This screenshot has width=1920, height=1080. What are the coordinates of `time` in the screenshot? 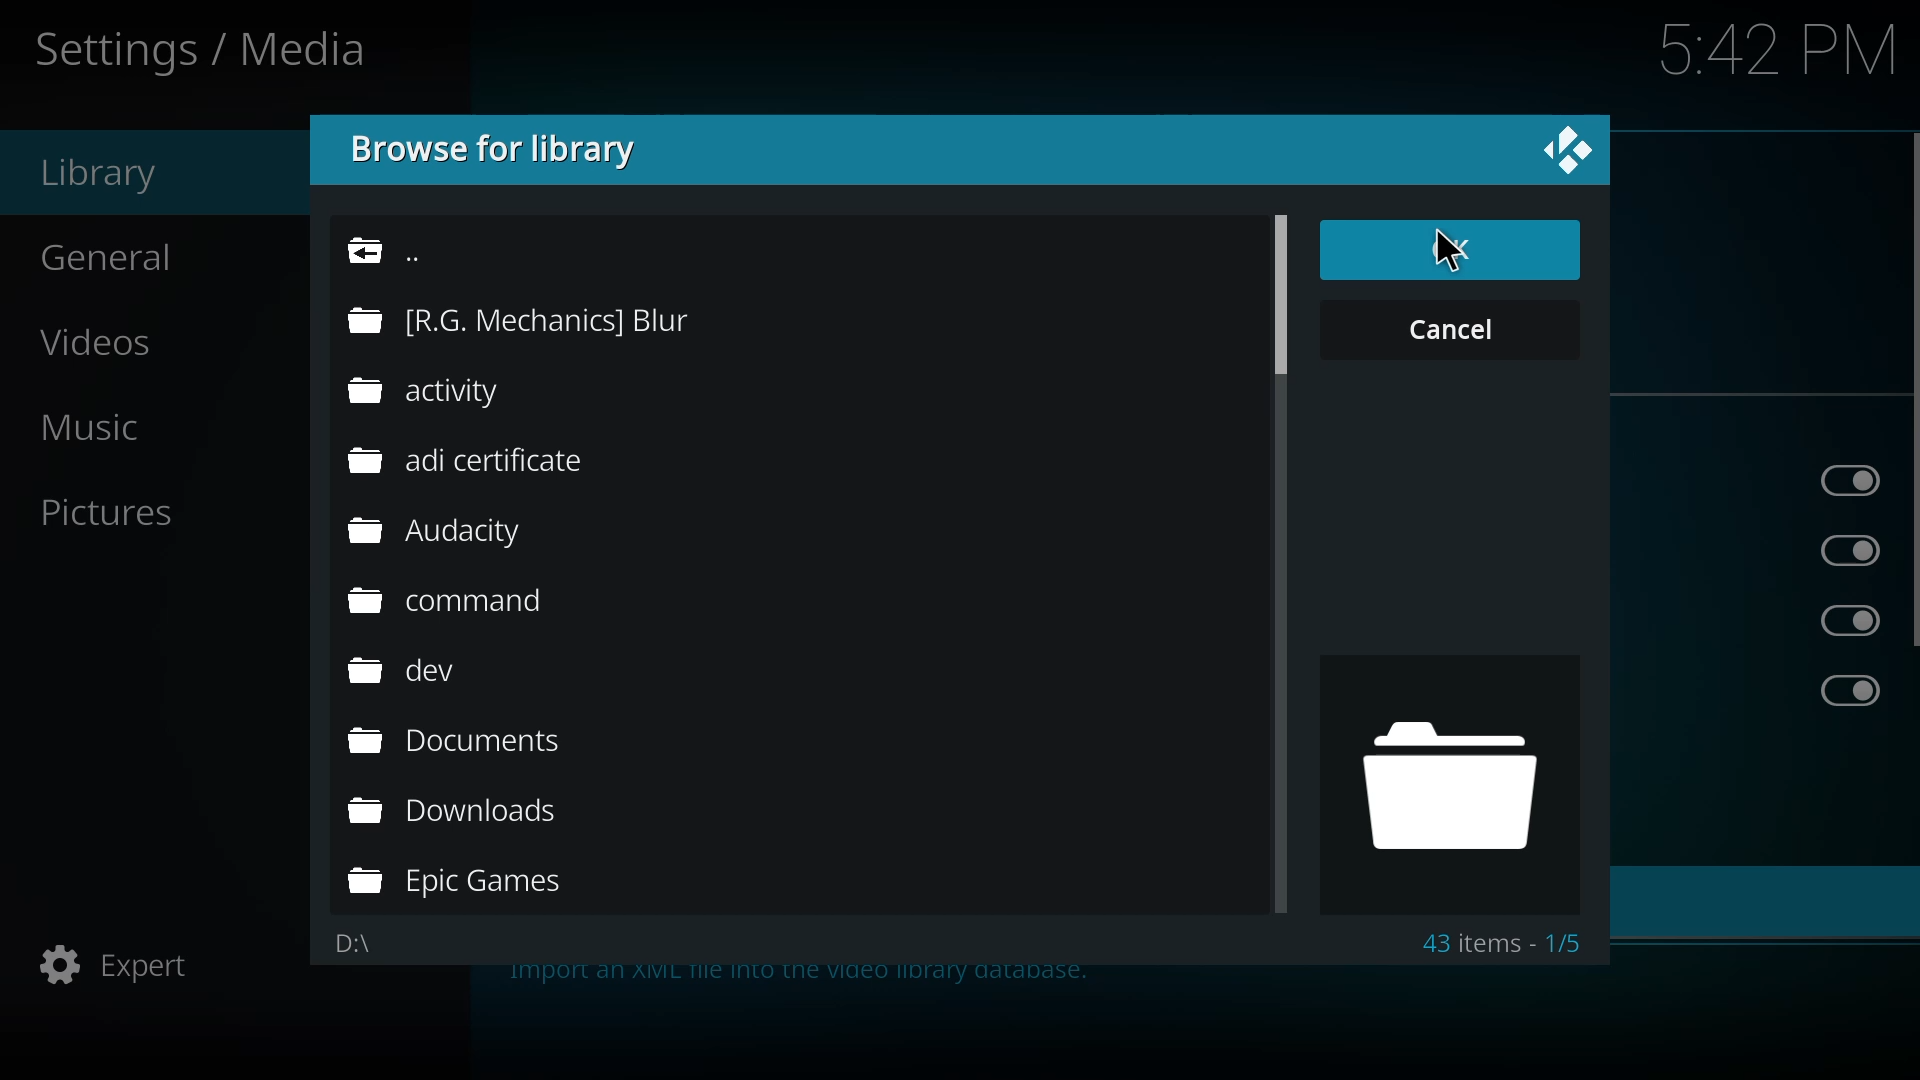 It's located at (1780, 46).